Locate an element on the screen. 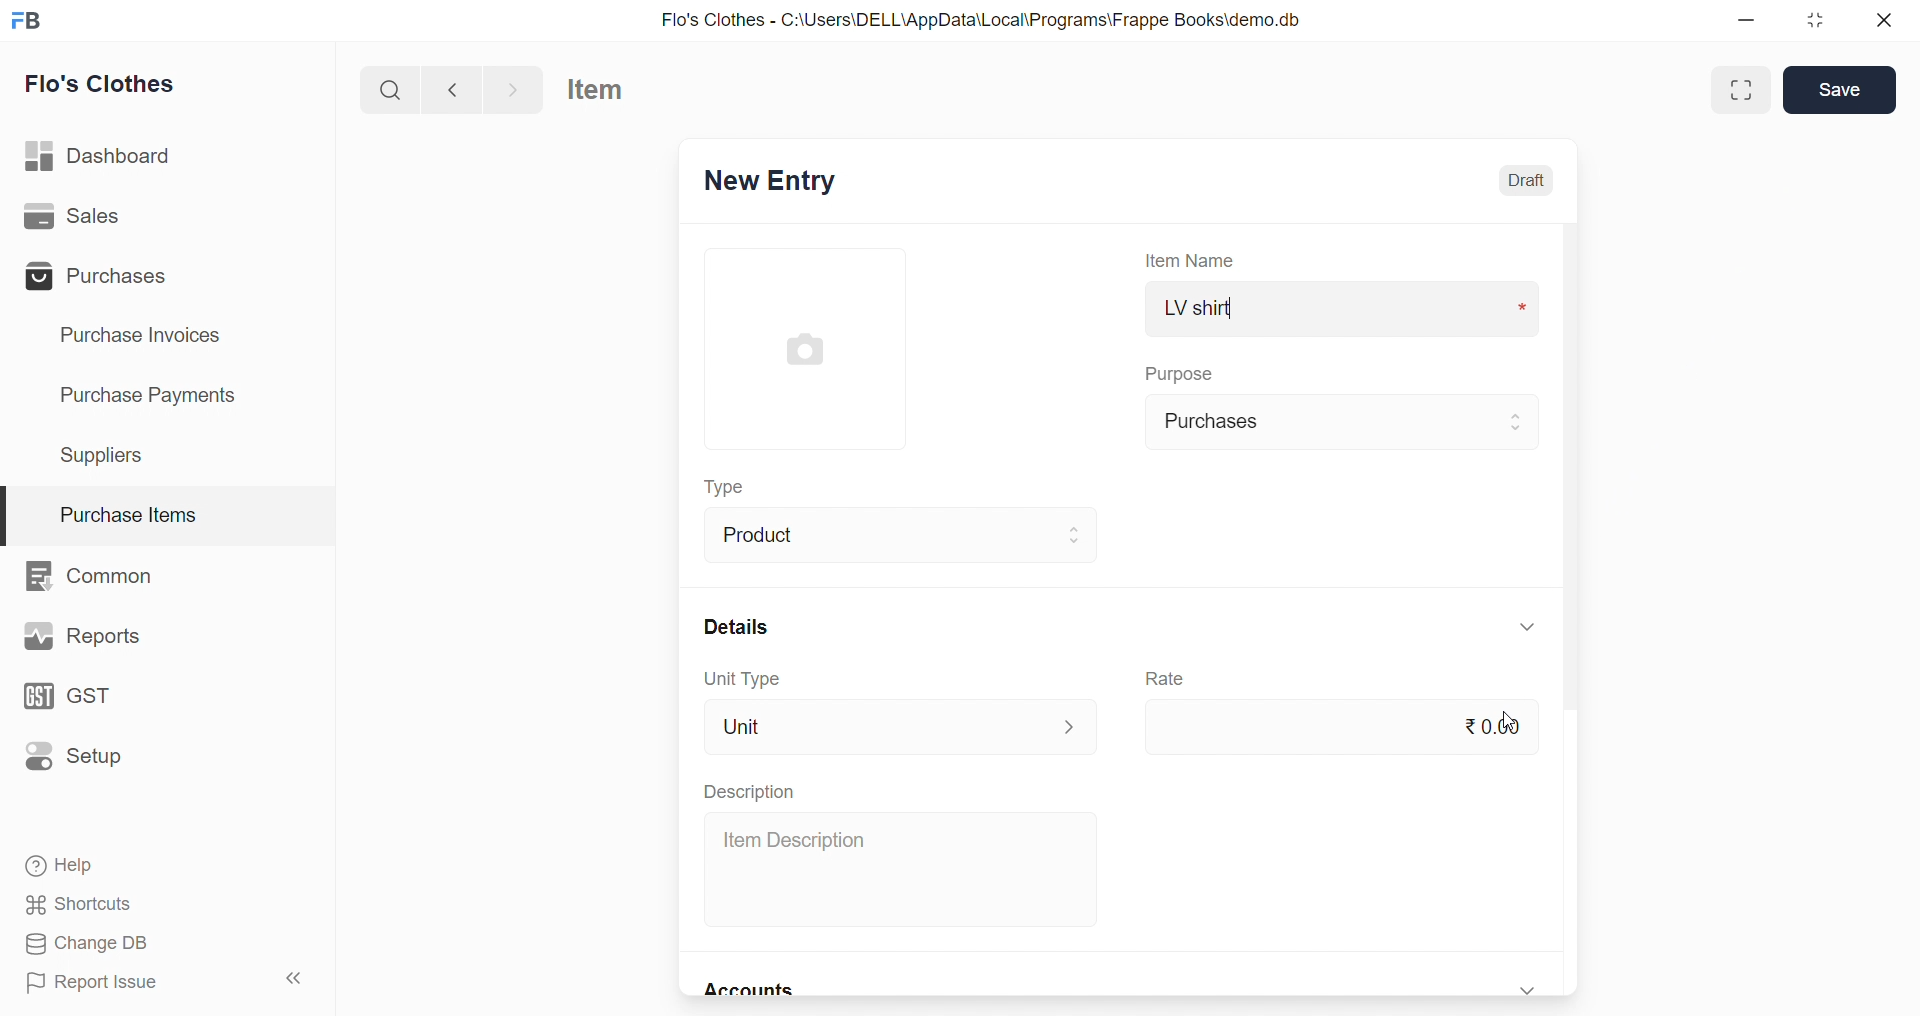 The height and width of the screenshot is (1016, 1920). scroll bar is located at coordinates (1578, 609).